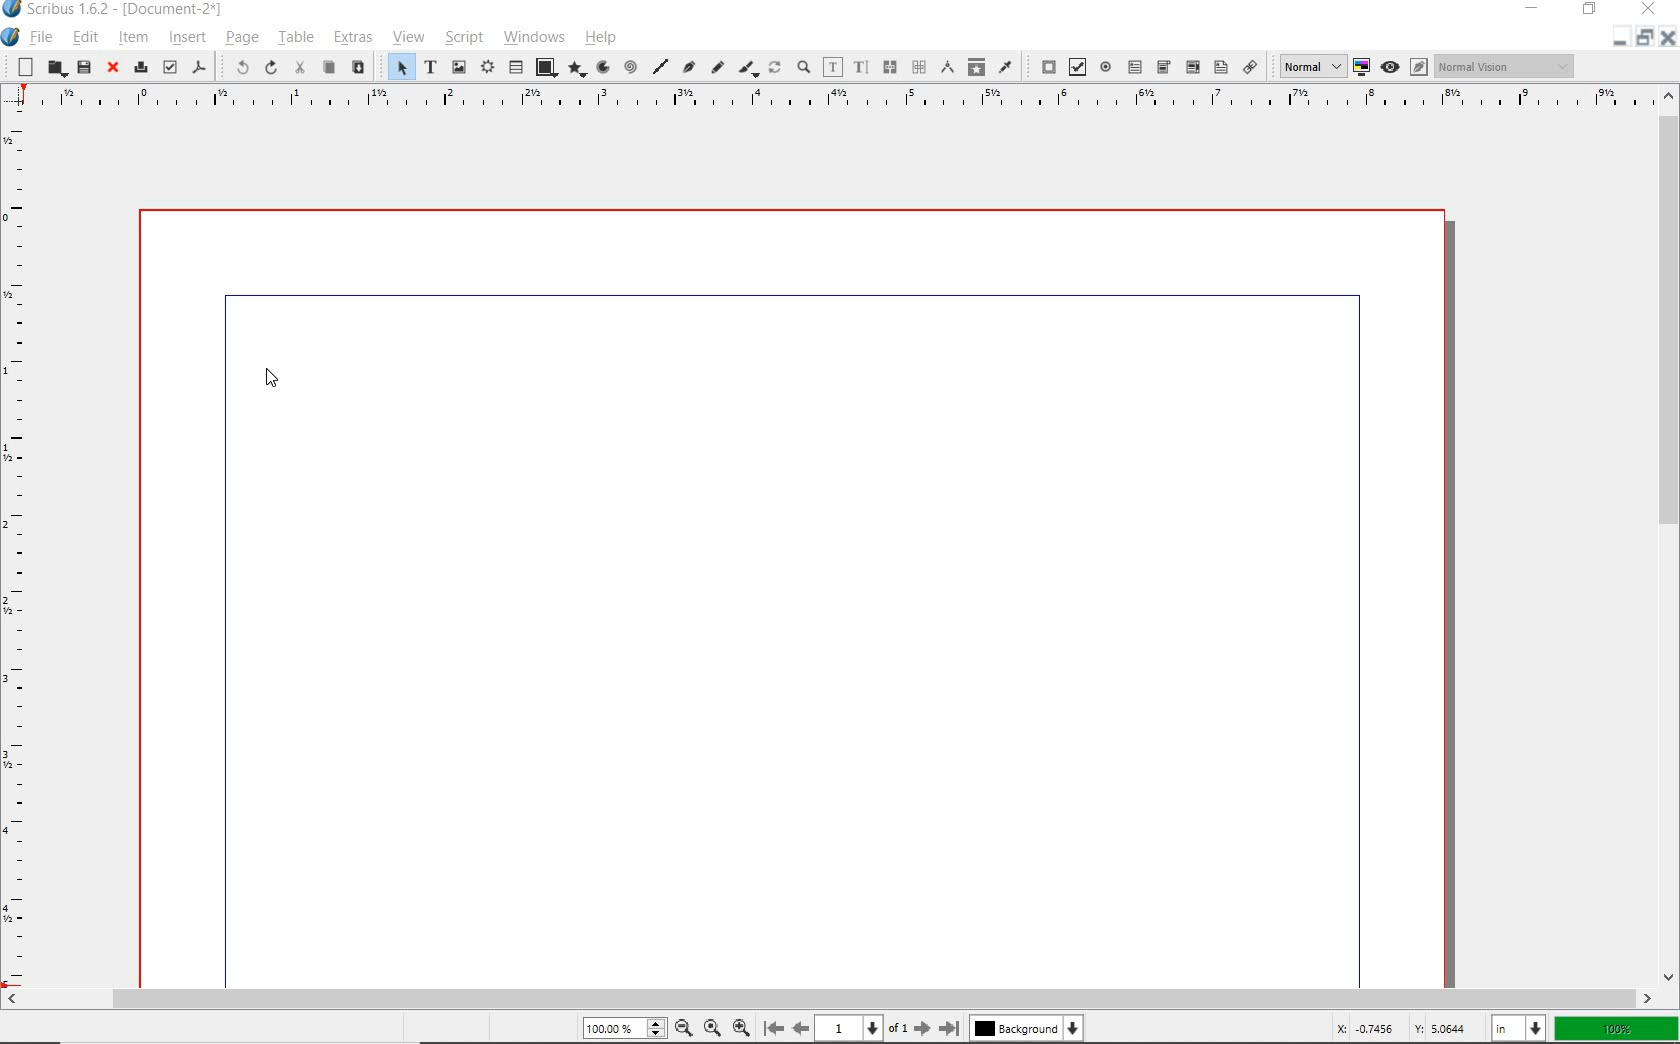 This screenshot has height=1044, width=1680. I want to click on close, so click(1648, 10).